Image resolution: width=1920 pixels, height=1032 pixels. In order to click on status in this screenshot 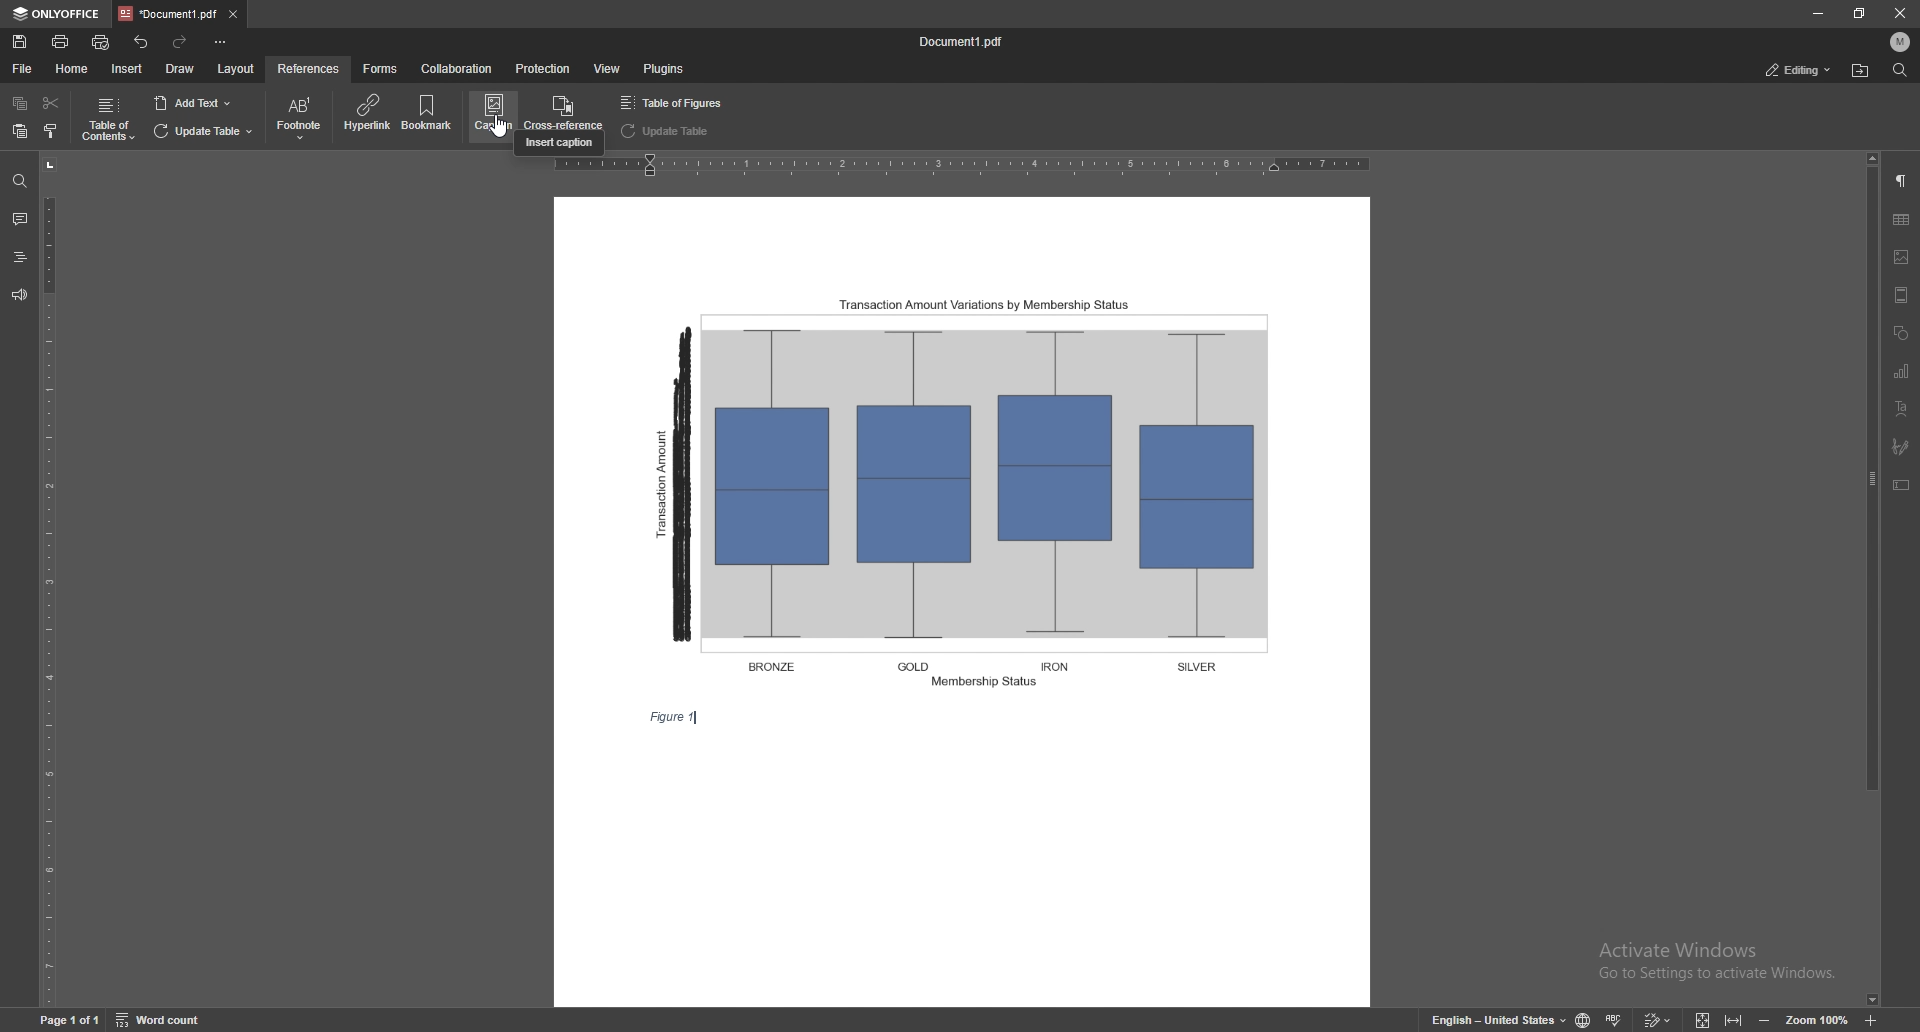, I will do `click(1797, 69)`.